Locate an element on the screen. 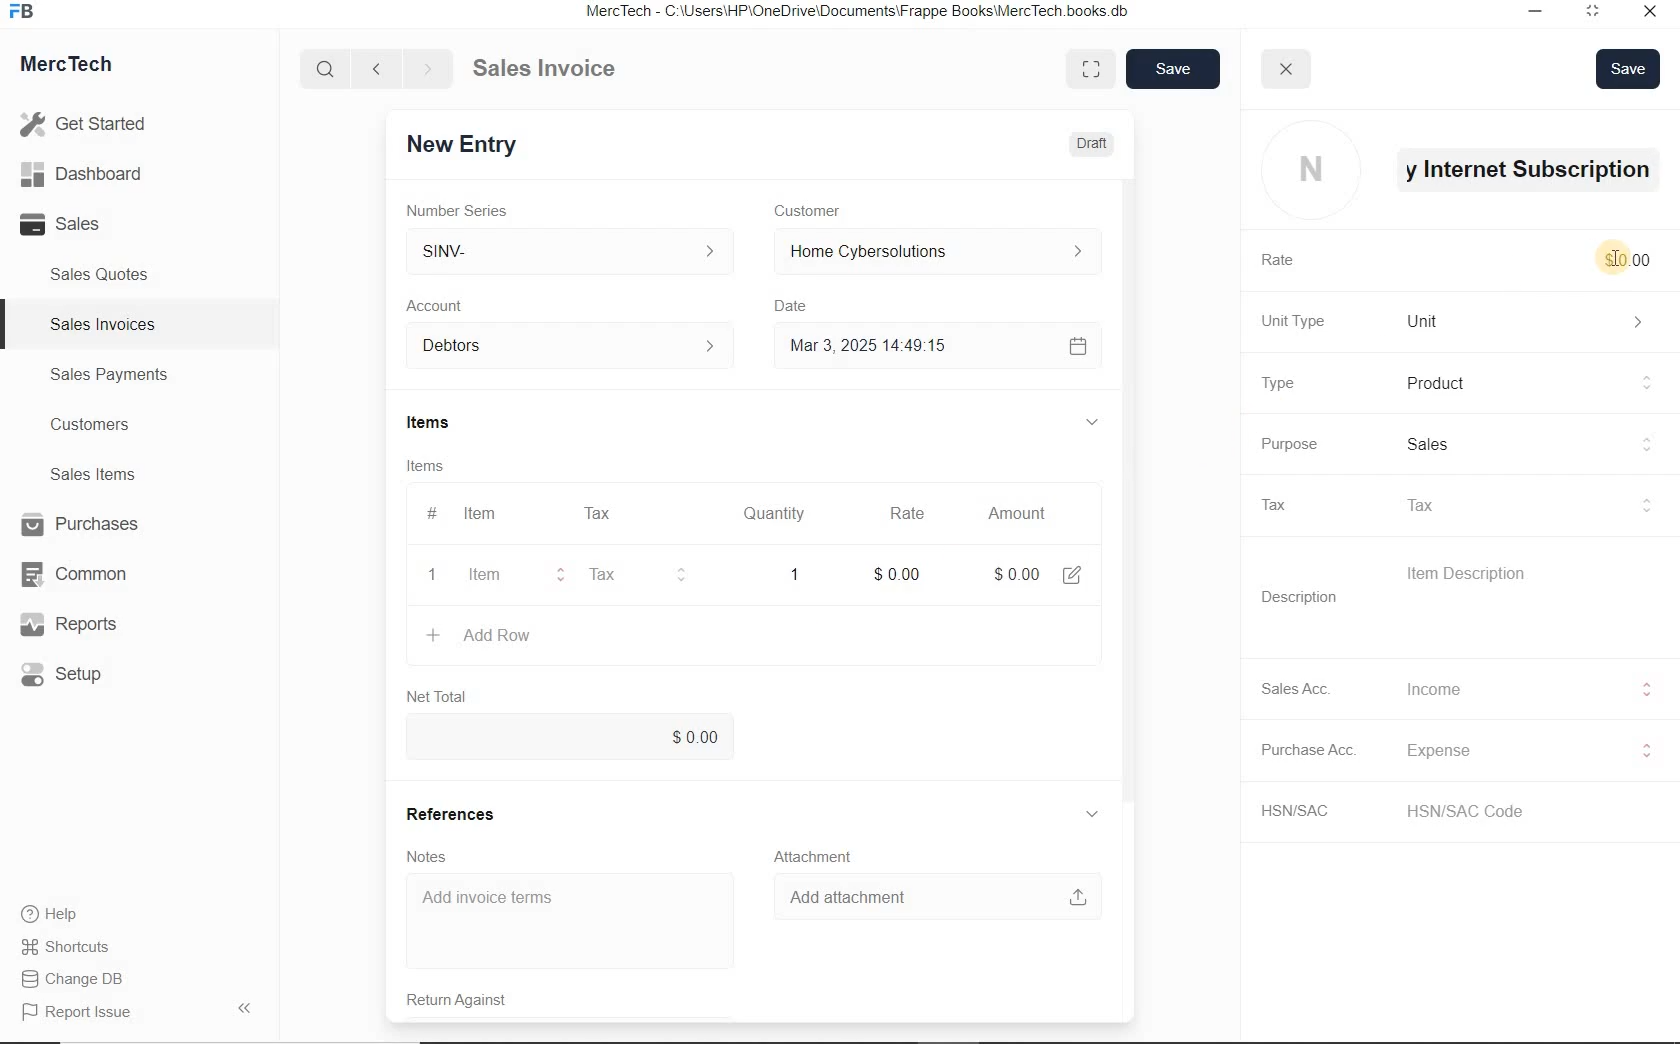  Toggle between form and full width is located at coordinates (1093, 69).